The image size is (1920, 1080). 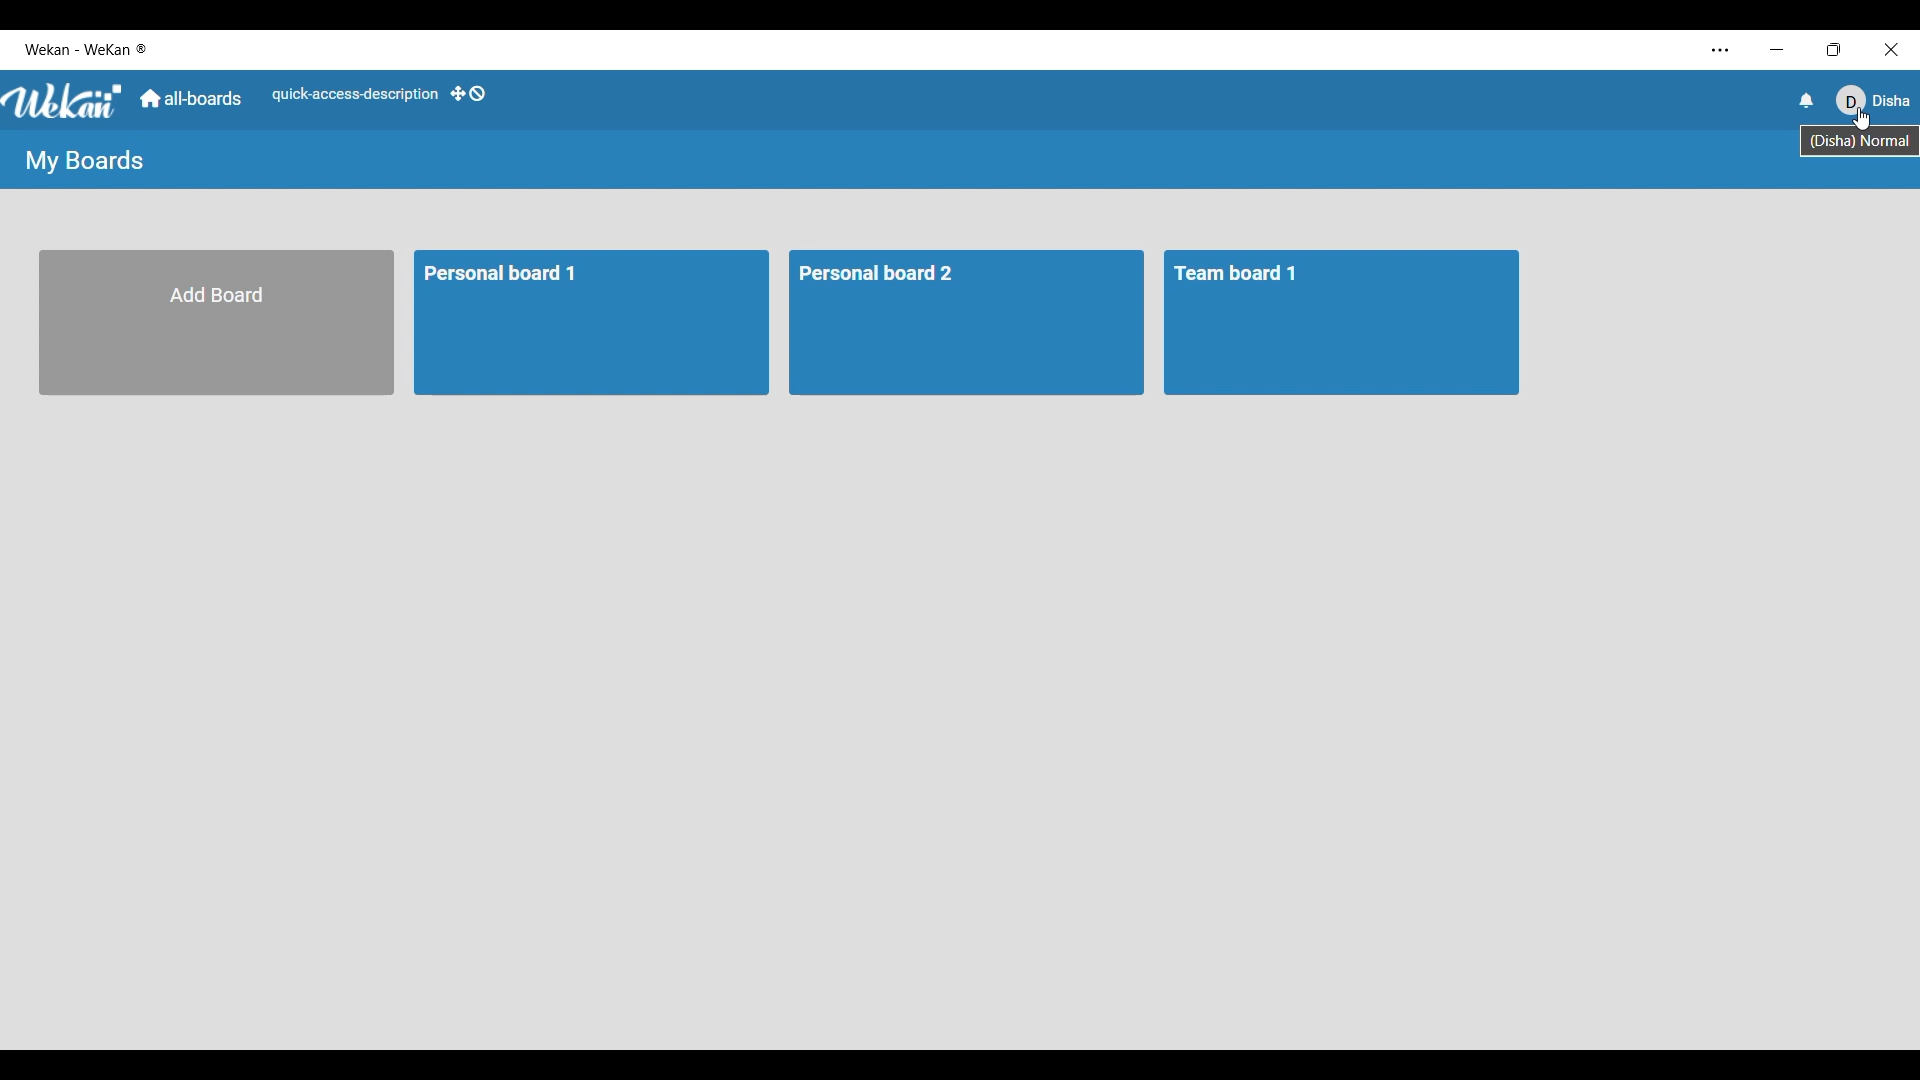 What do you see at coordinates (1890, 47) in the screenshot?
I see `Close` at bounding box center [1890, 47].